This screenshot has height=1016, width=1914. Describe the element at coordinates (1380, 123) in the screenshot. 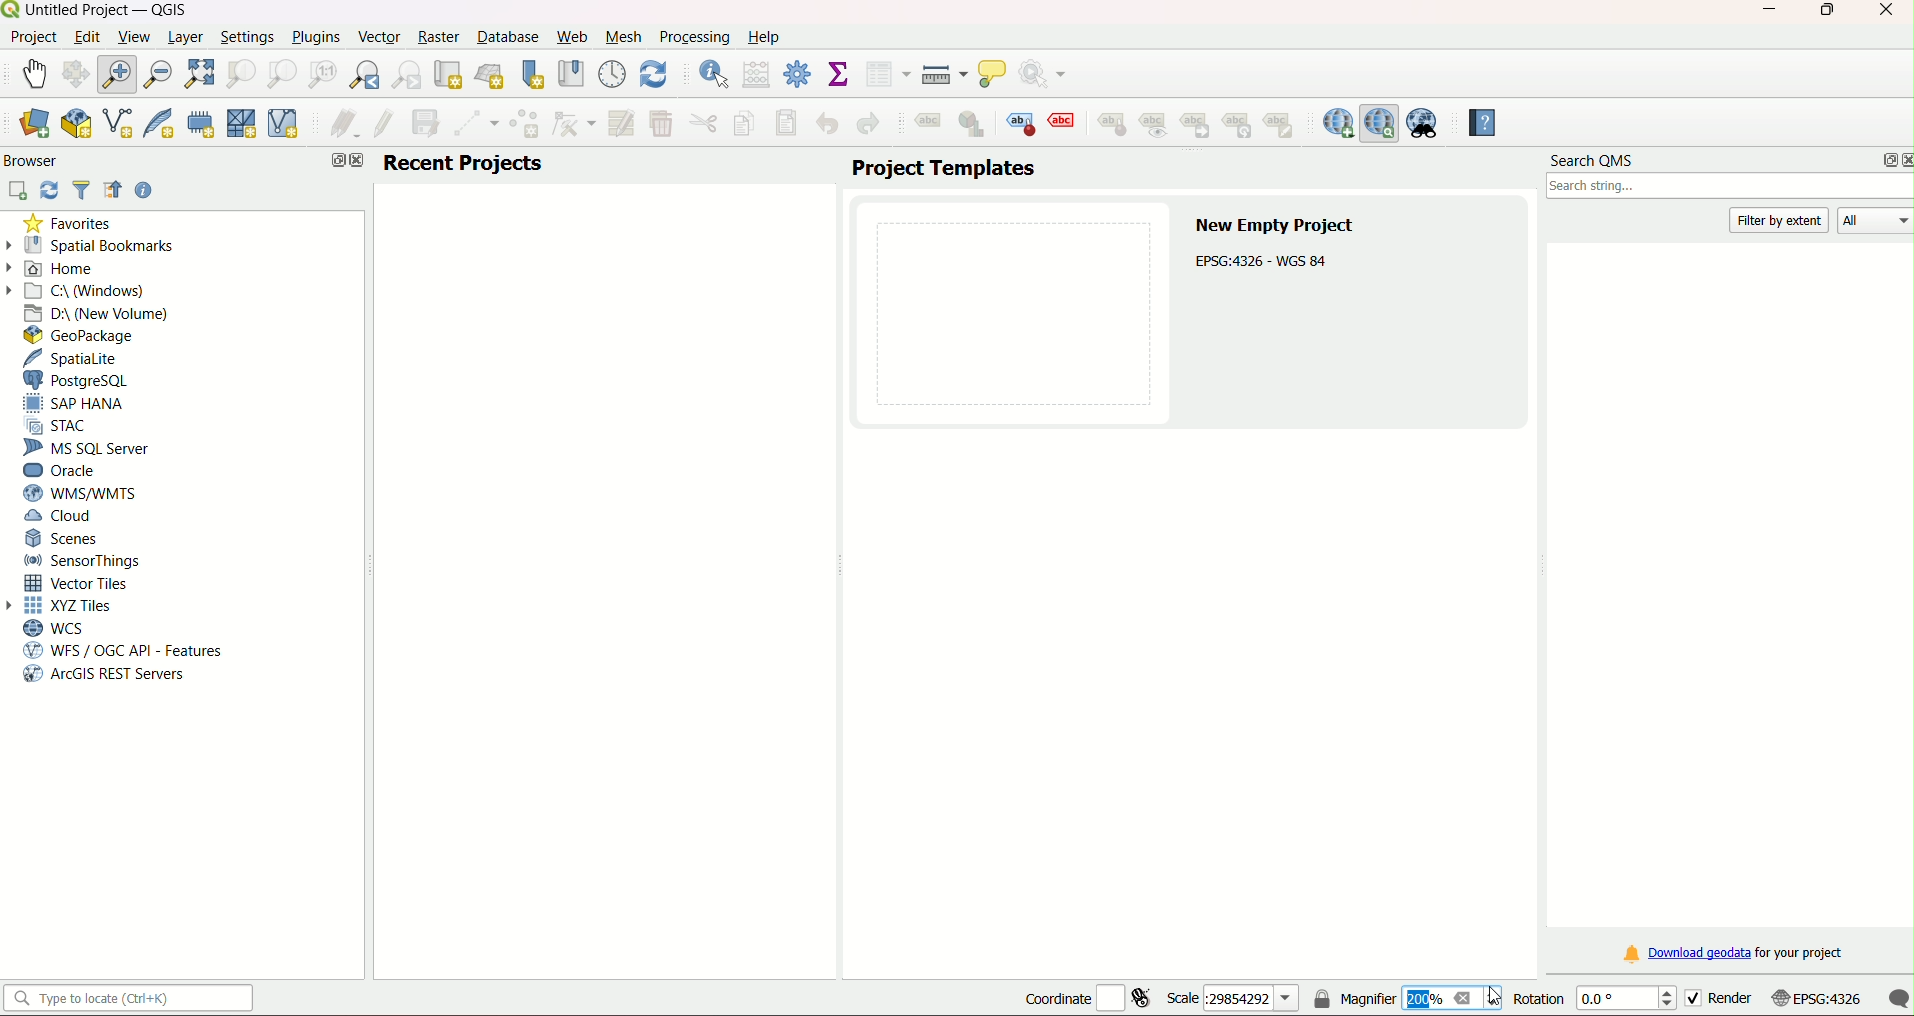

I see `search QMS` at that location.